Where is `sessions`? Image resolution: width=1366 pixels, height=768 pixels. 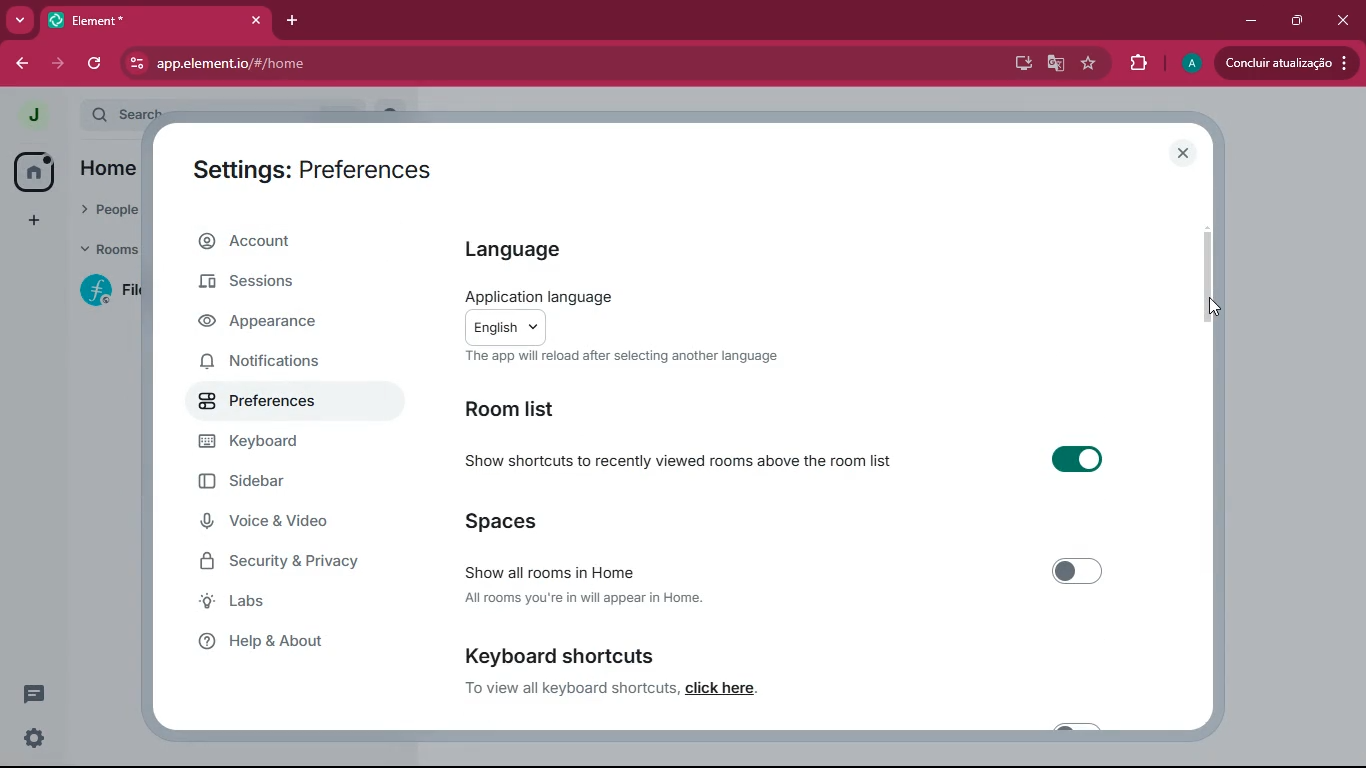 sessions is located at coordinates (278, 283).